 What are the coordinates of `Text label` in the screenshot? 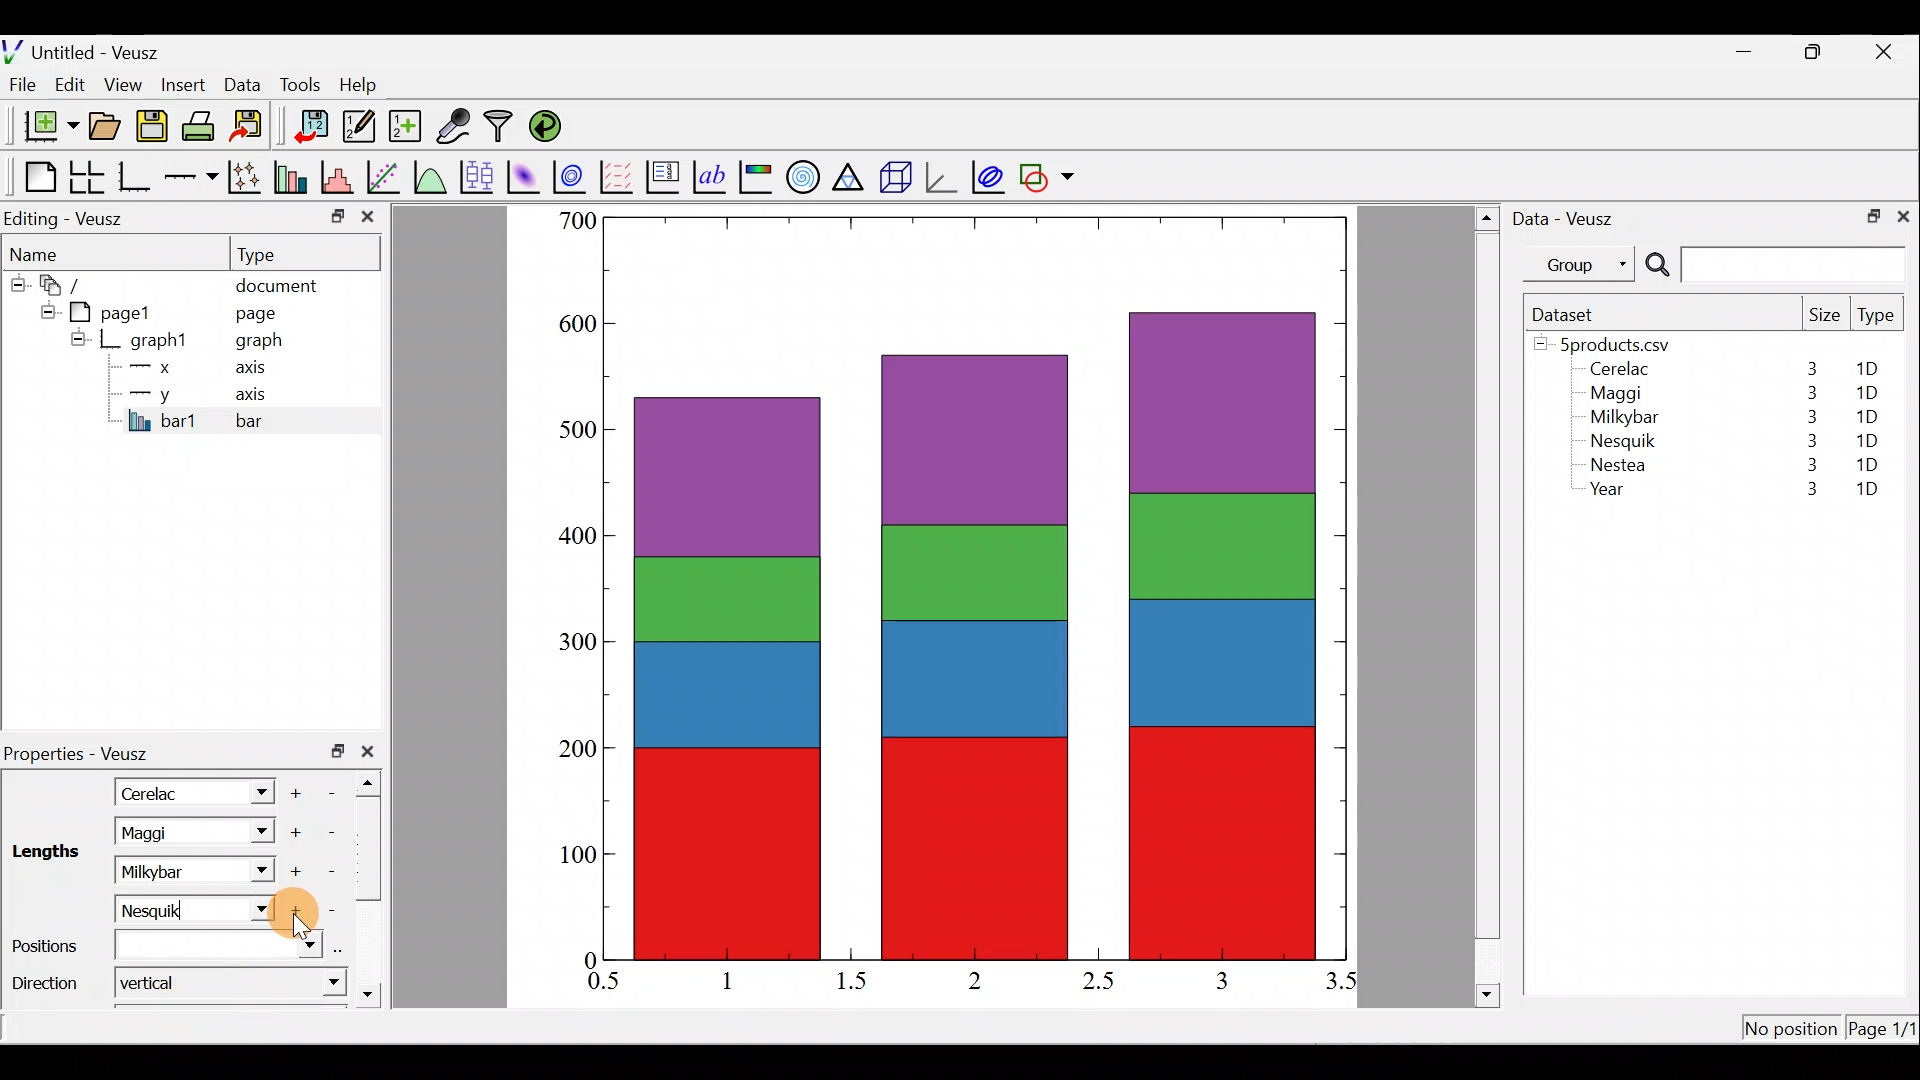 It's located at (712, 174).